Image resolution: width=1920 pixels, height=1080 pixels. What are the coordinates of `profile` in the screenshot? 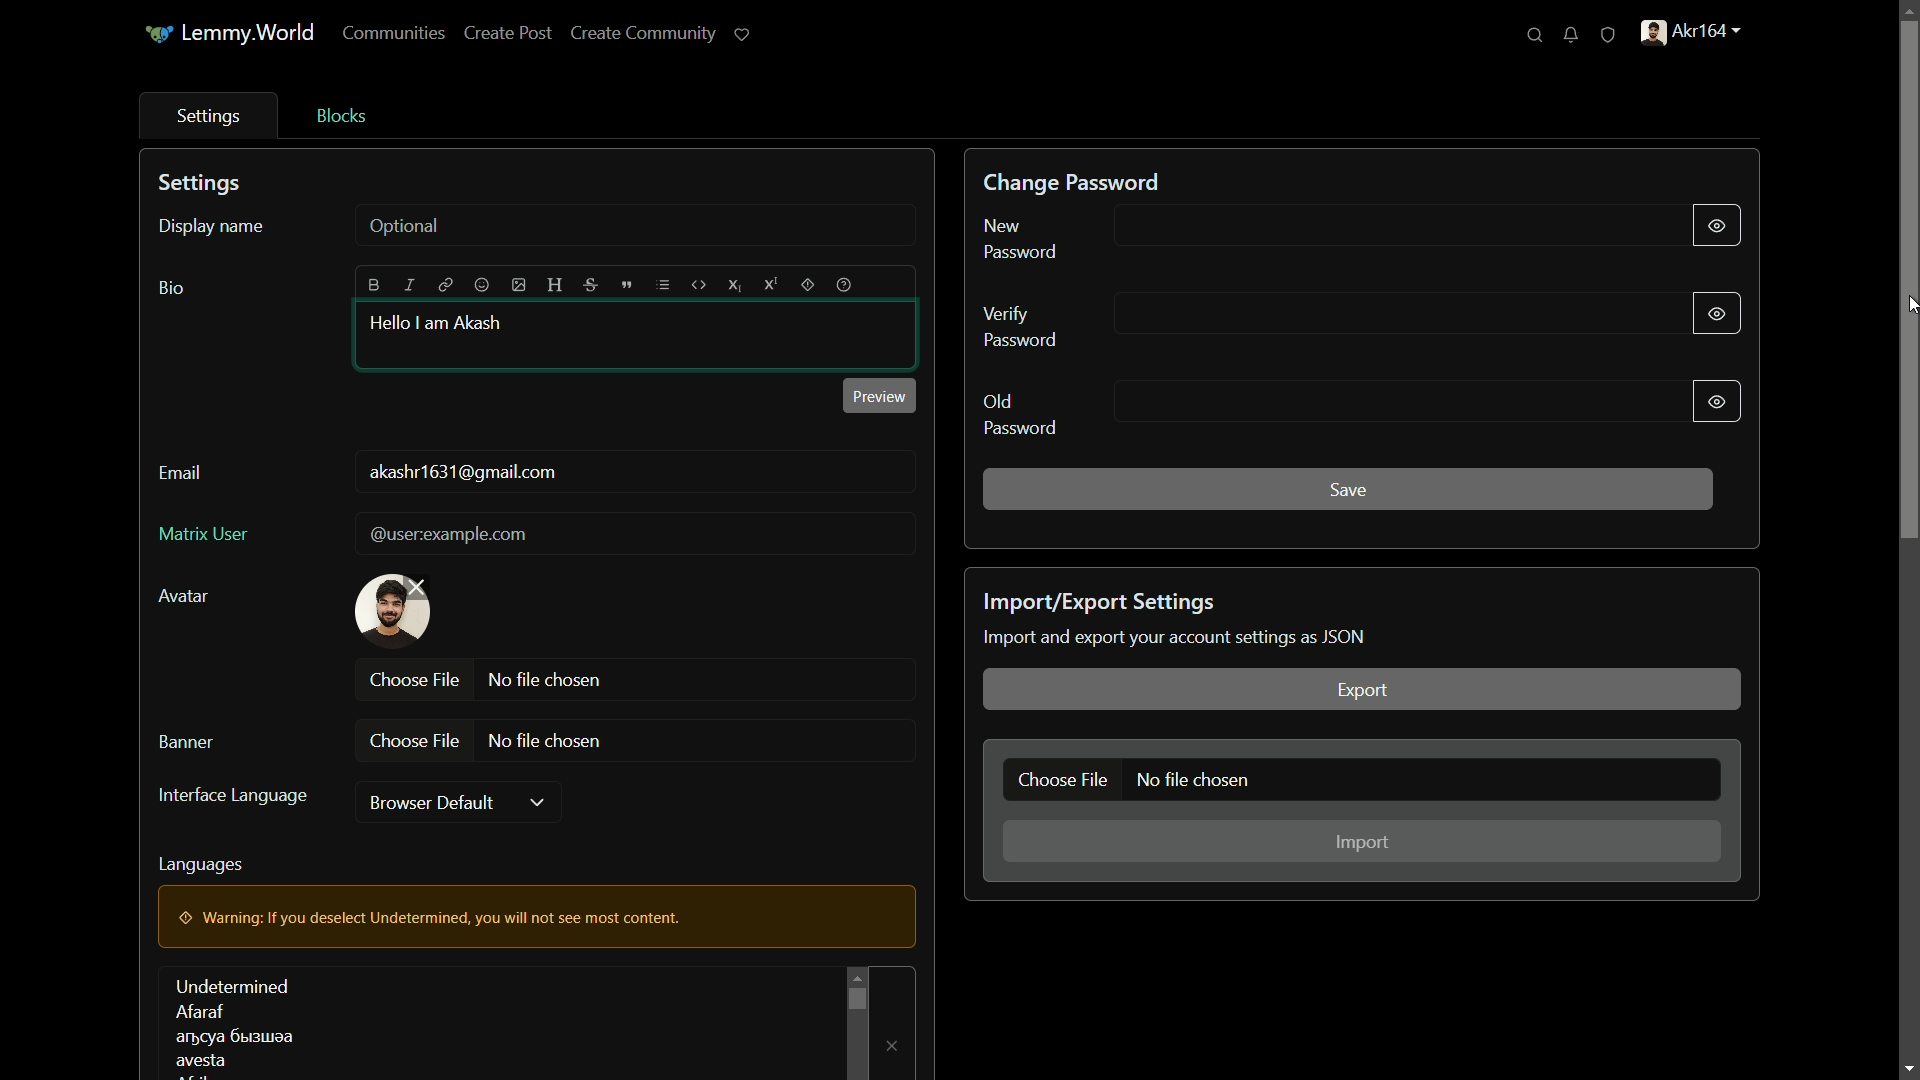 It's located at (1693, 33).